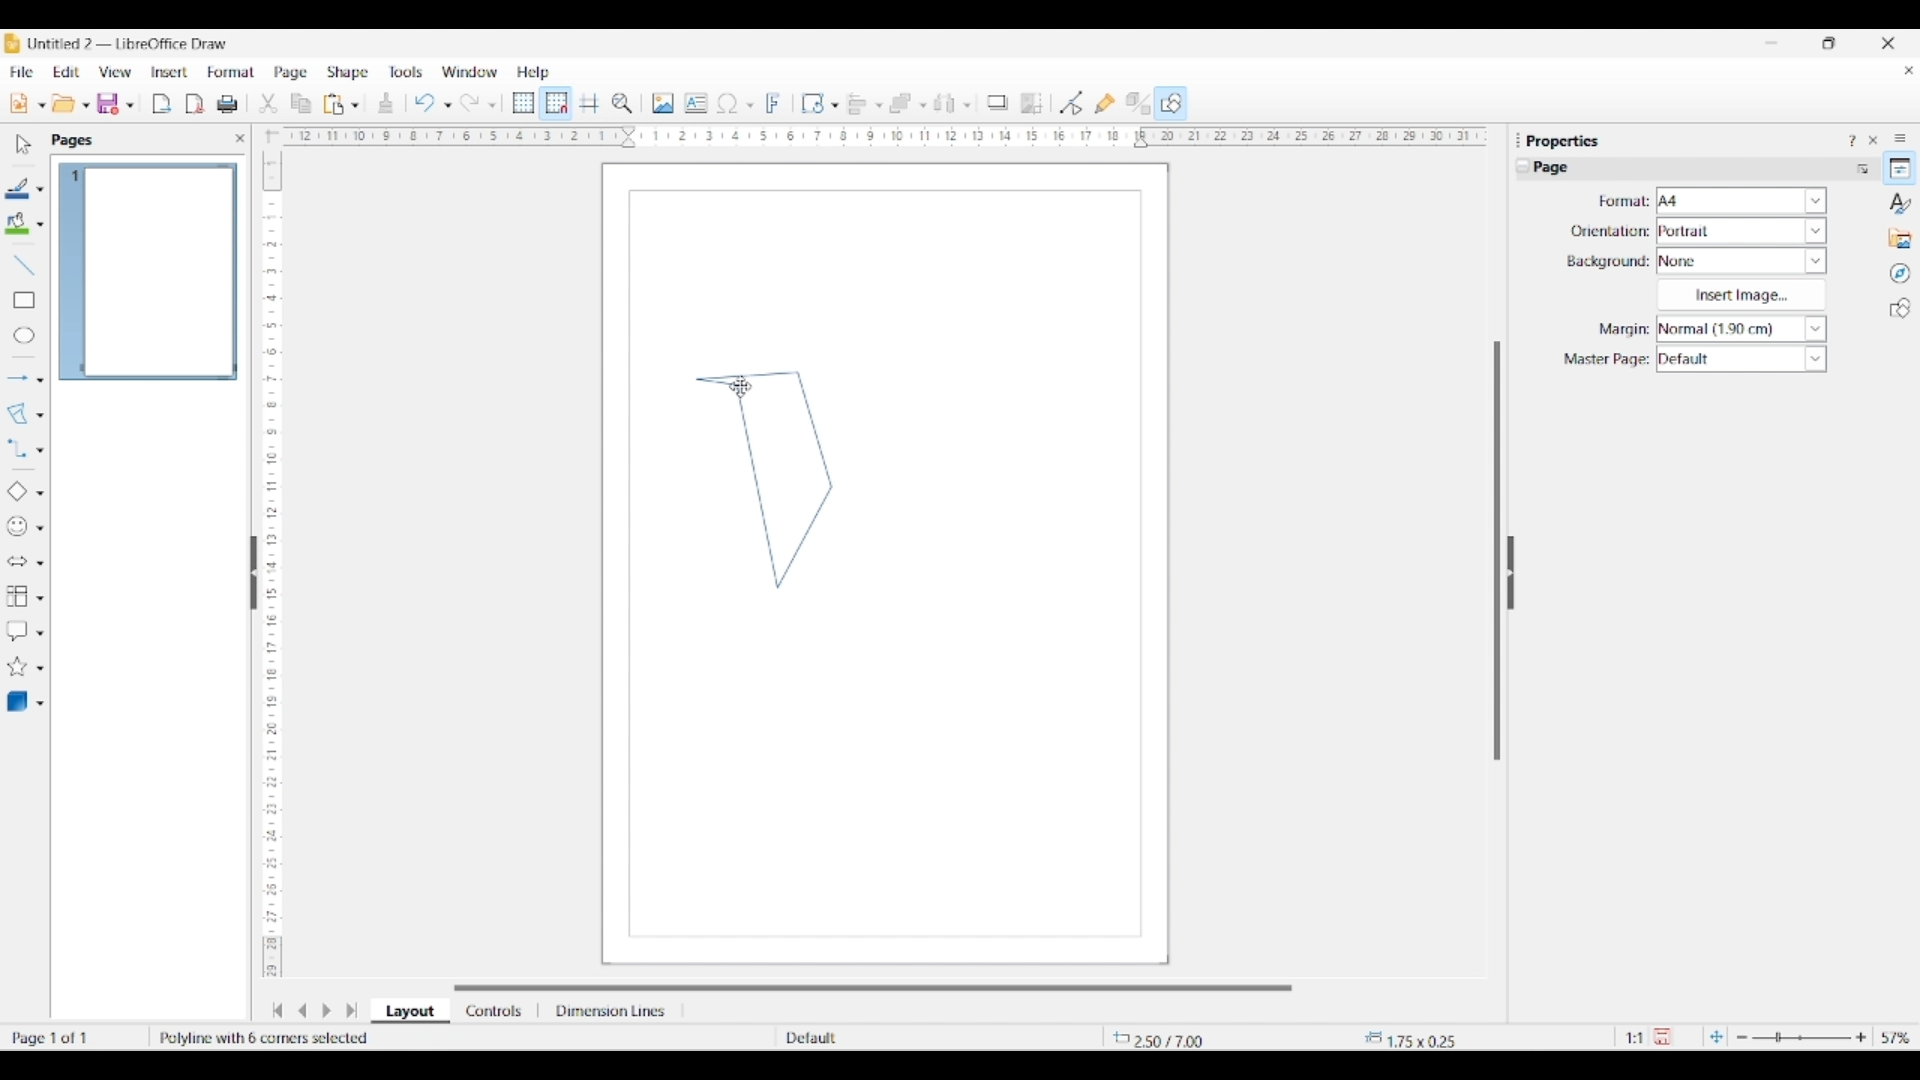 This screenshot has width=1920, height=1080. Describe the element at coordinates (85, 106) in the screenshot. I see `Open document options` at that location.